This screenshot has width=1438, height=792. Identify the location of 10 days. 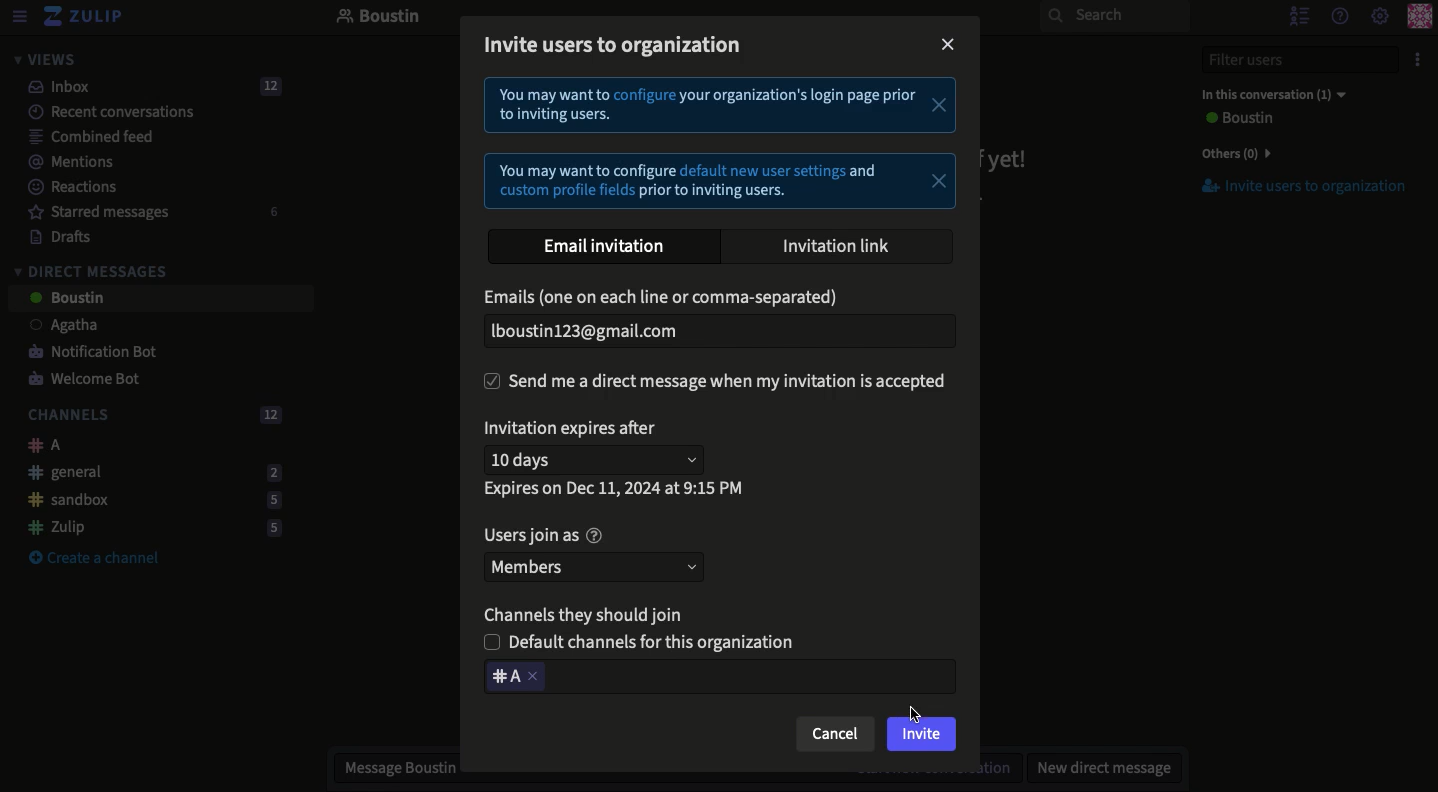
(599, 459).